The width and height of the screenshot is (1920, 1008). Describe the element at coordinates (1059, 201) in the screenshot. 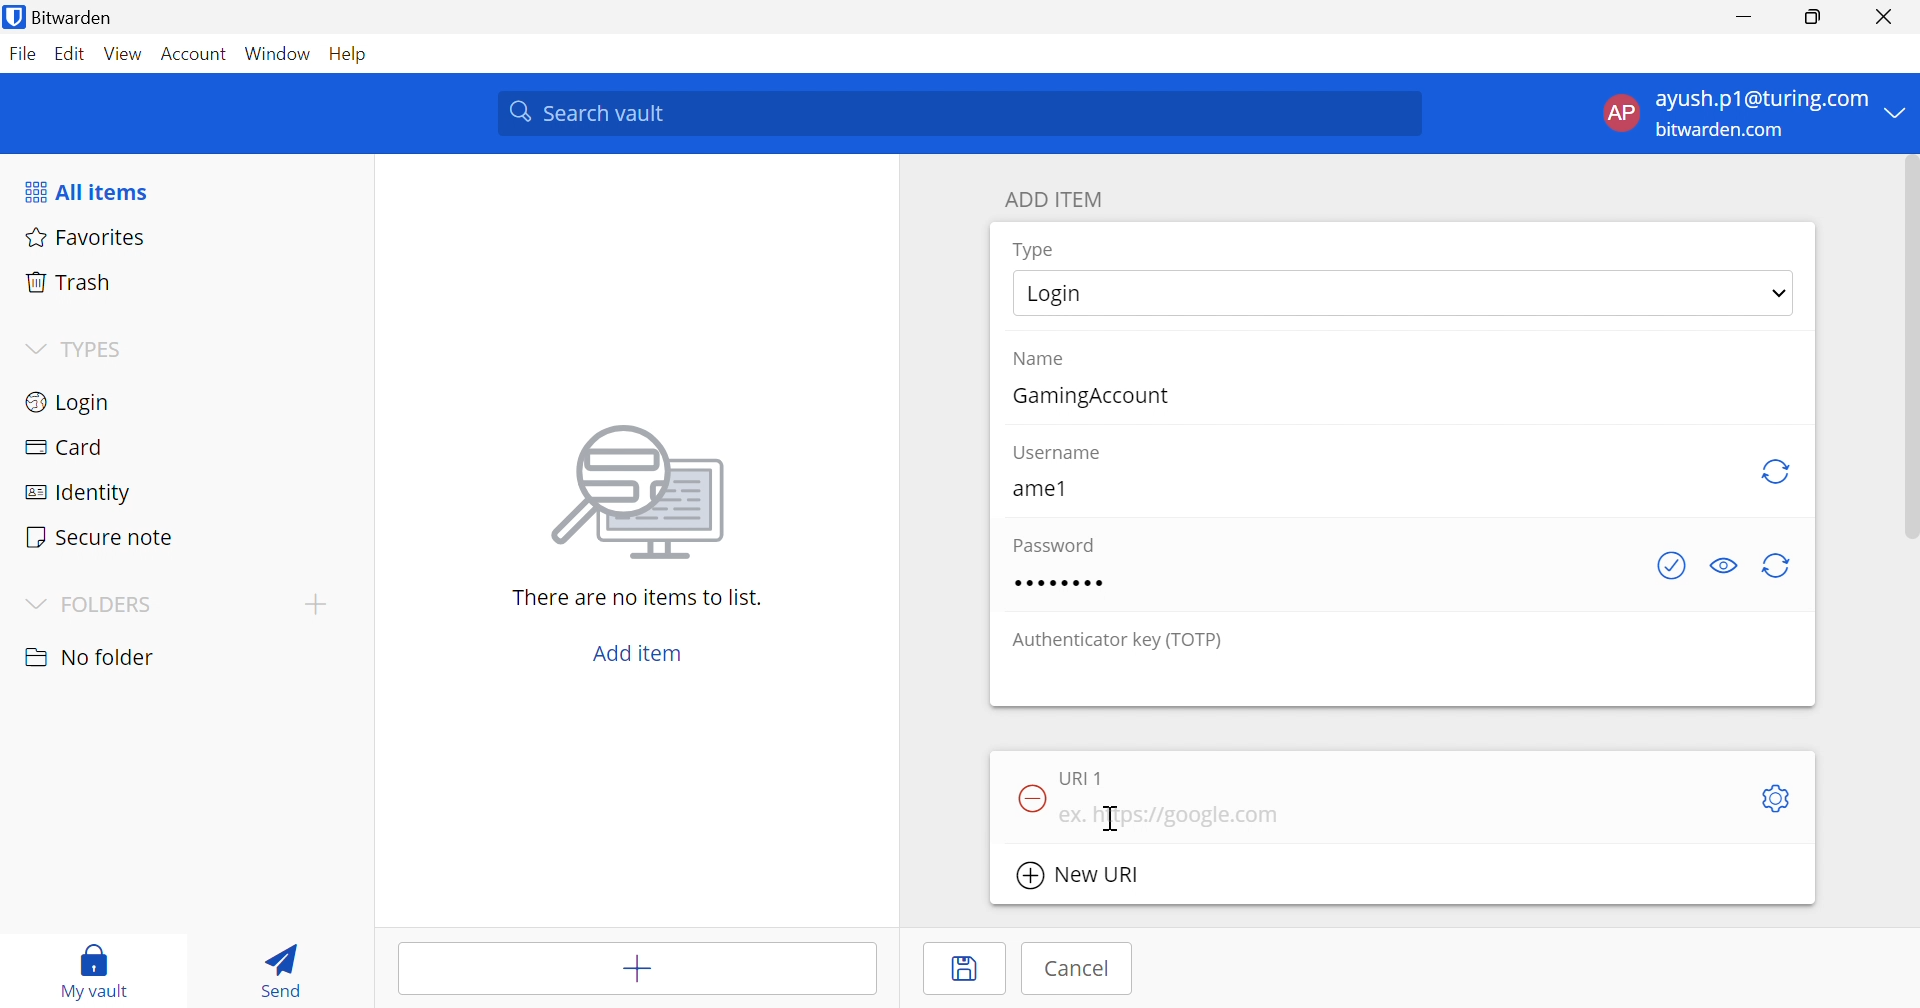

I see `ADD ITEM` at that location.